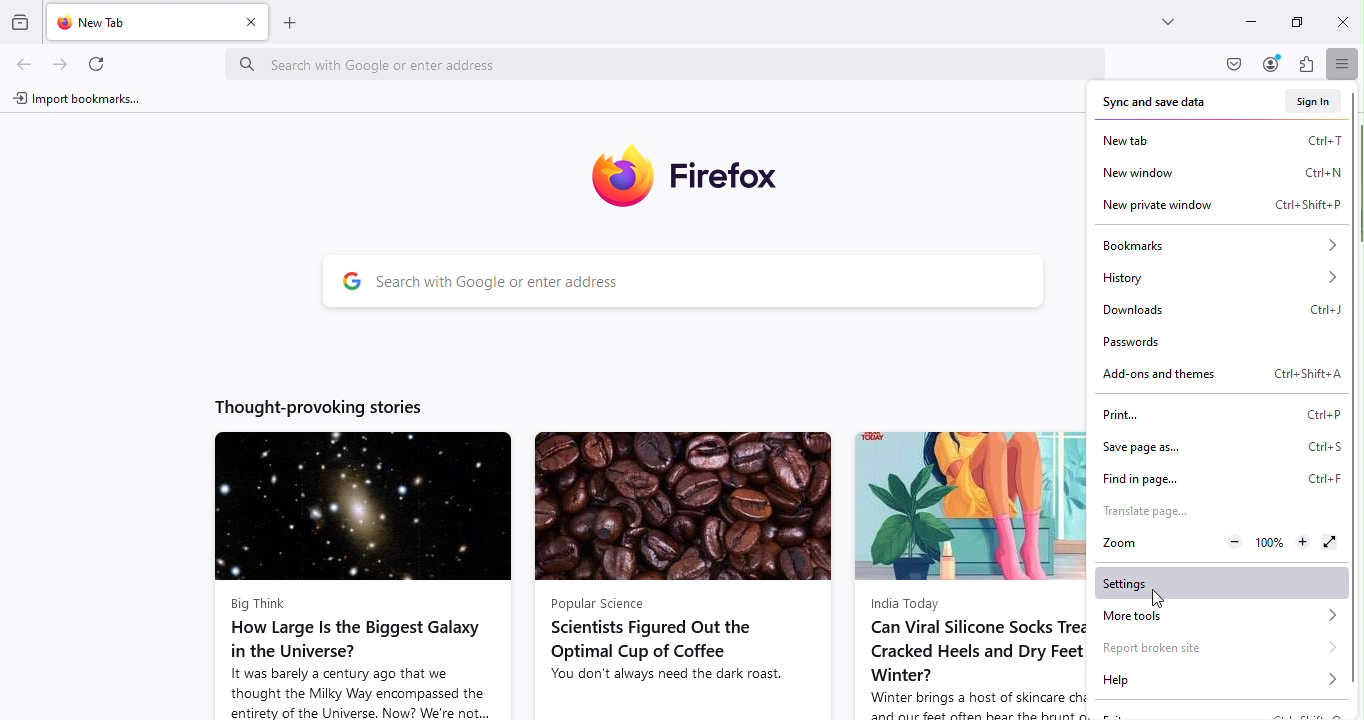 The height and width of the screenshot is (720, 1364). I want to click on Close, so click(1342, 21).